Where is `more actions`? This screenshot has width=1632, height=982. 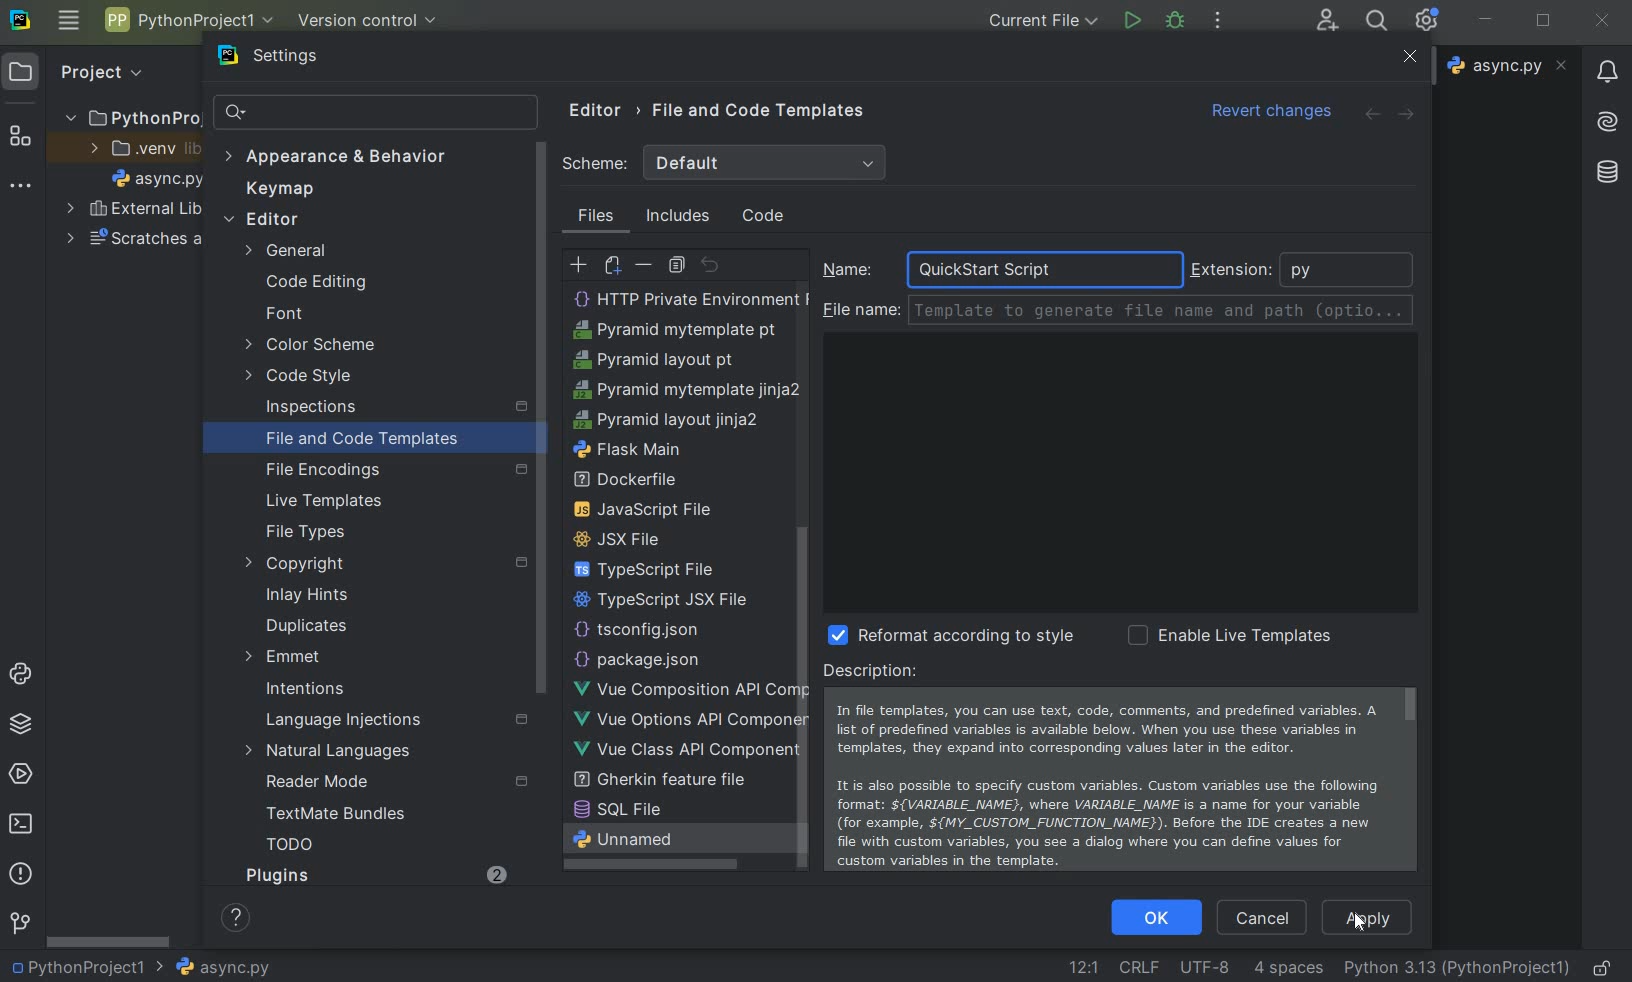
more actions is located at coordinates (1217, 23).